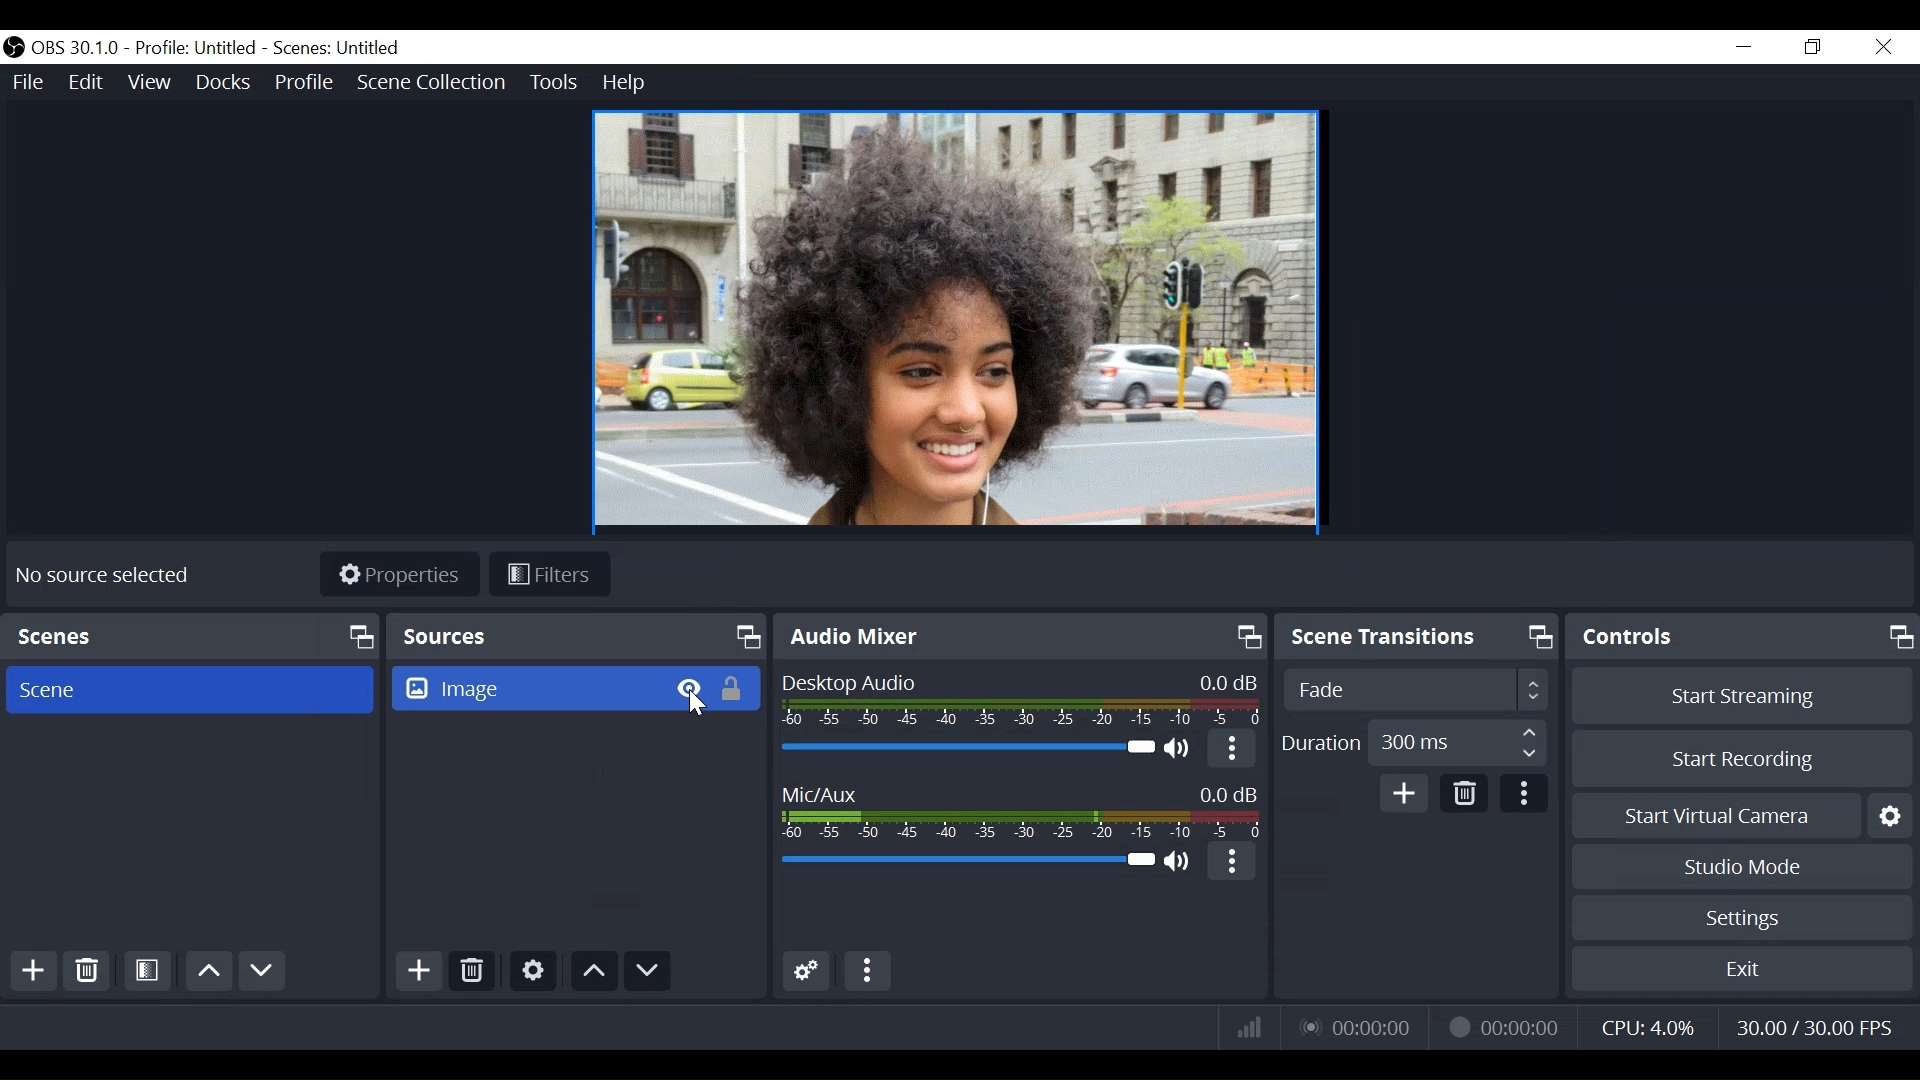 The height and width of the screenshot is (1080, 1920). Describe the element at coordinates (190, 636) in the screenshot. I see `Scenes` at that location.